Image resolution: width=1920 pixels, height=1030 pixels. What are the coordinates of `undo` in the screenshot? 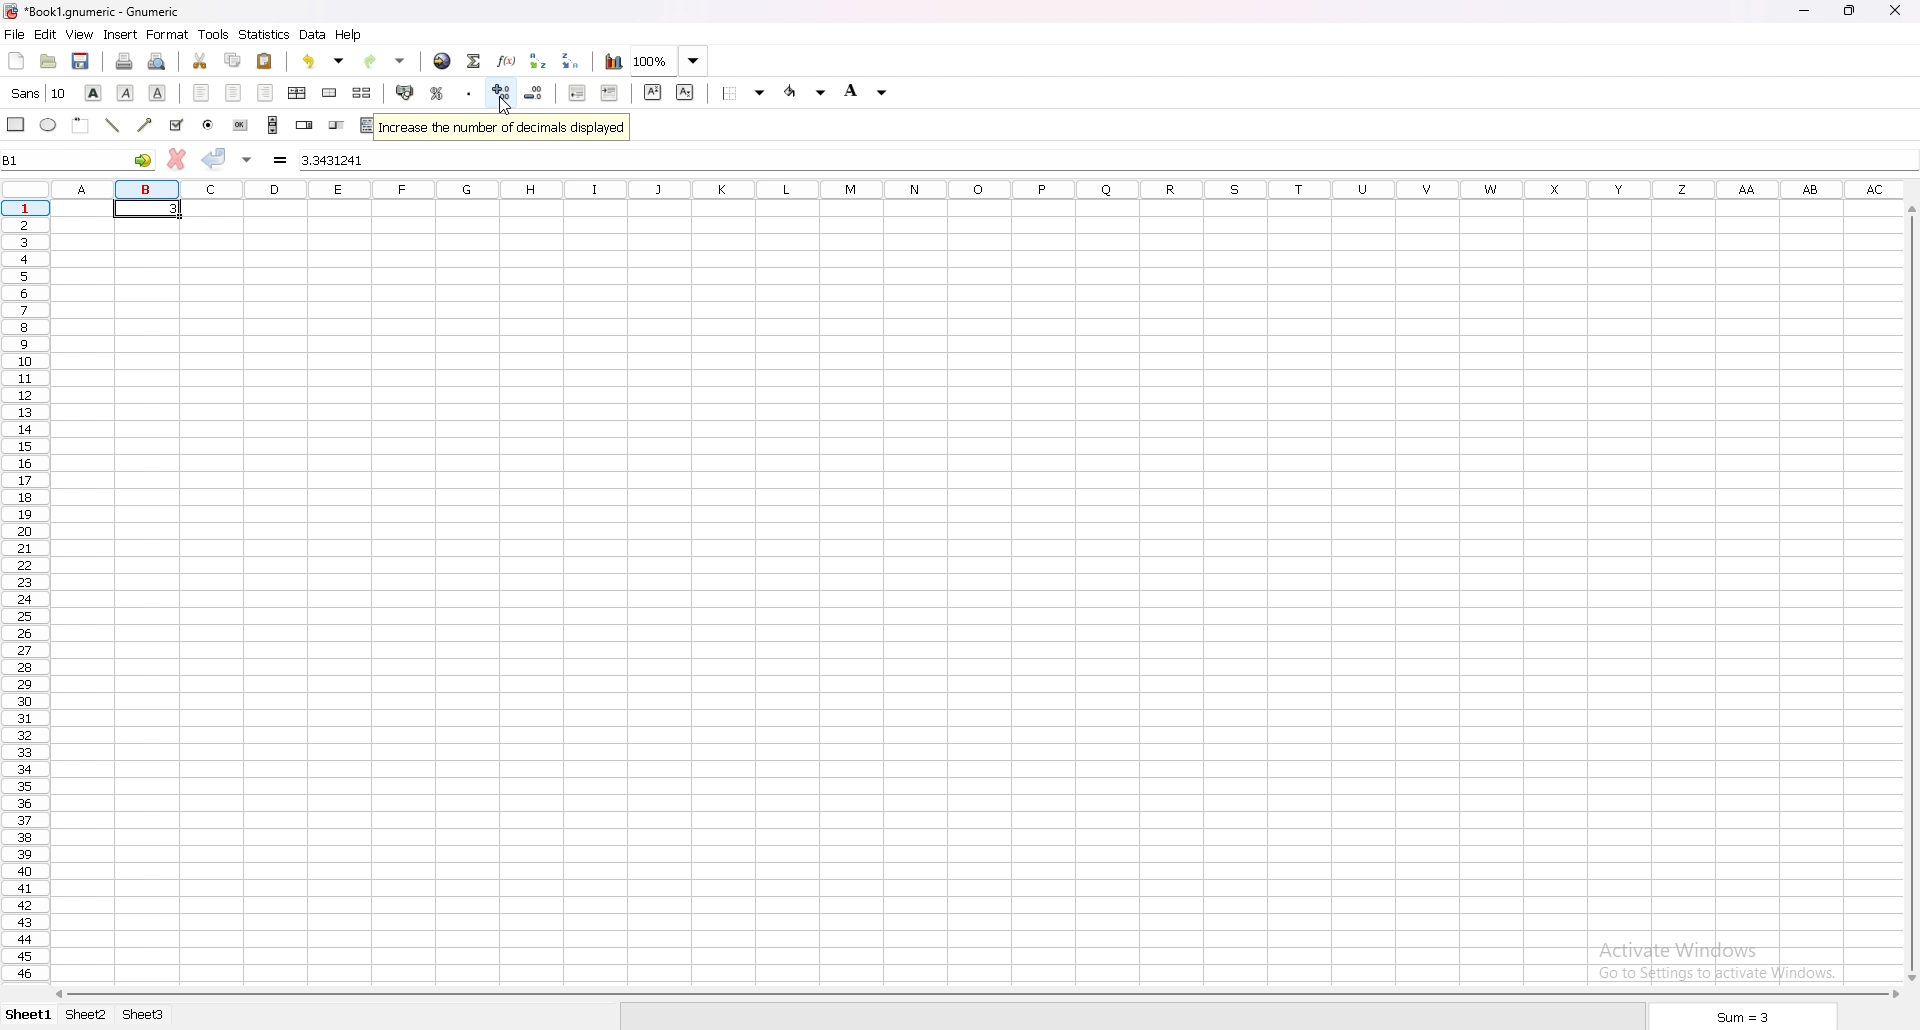 It's located at (325, 60).